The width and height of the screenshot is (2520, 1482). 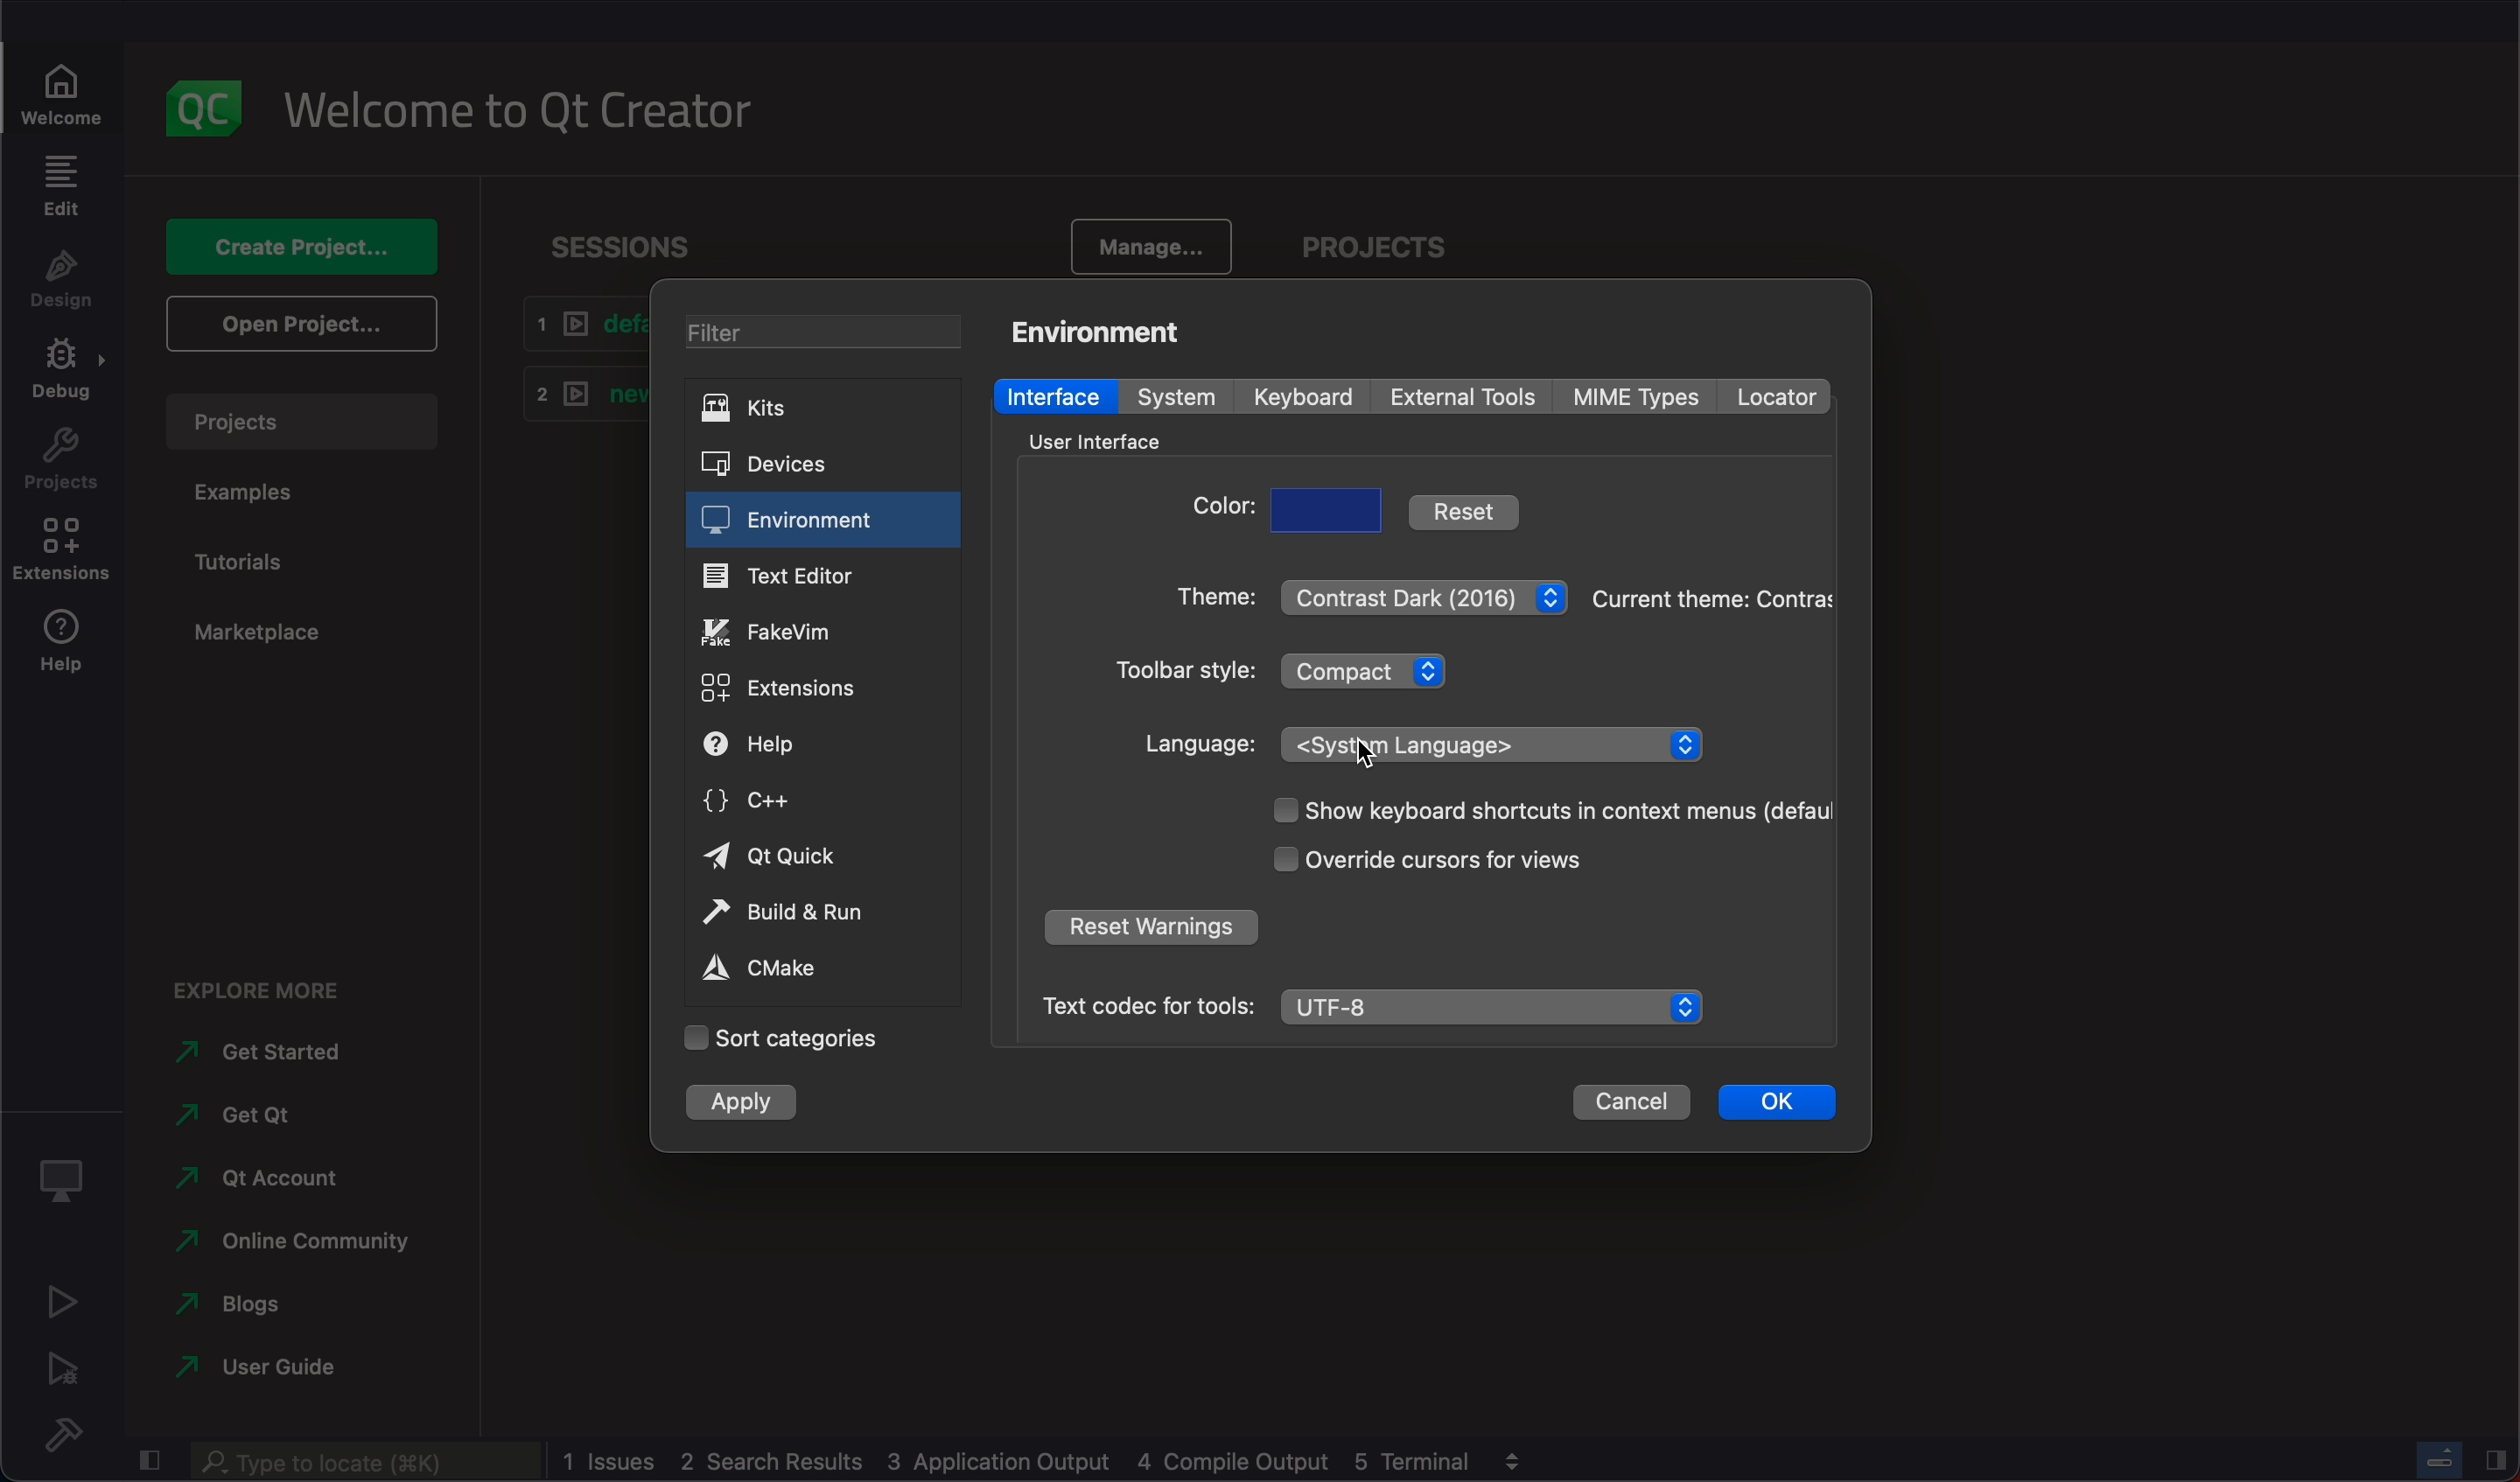 What do you see at coordinates (750, 1099) in the screenshot?
I see `apply` at bounding box center [750, 1099].